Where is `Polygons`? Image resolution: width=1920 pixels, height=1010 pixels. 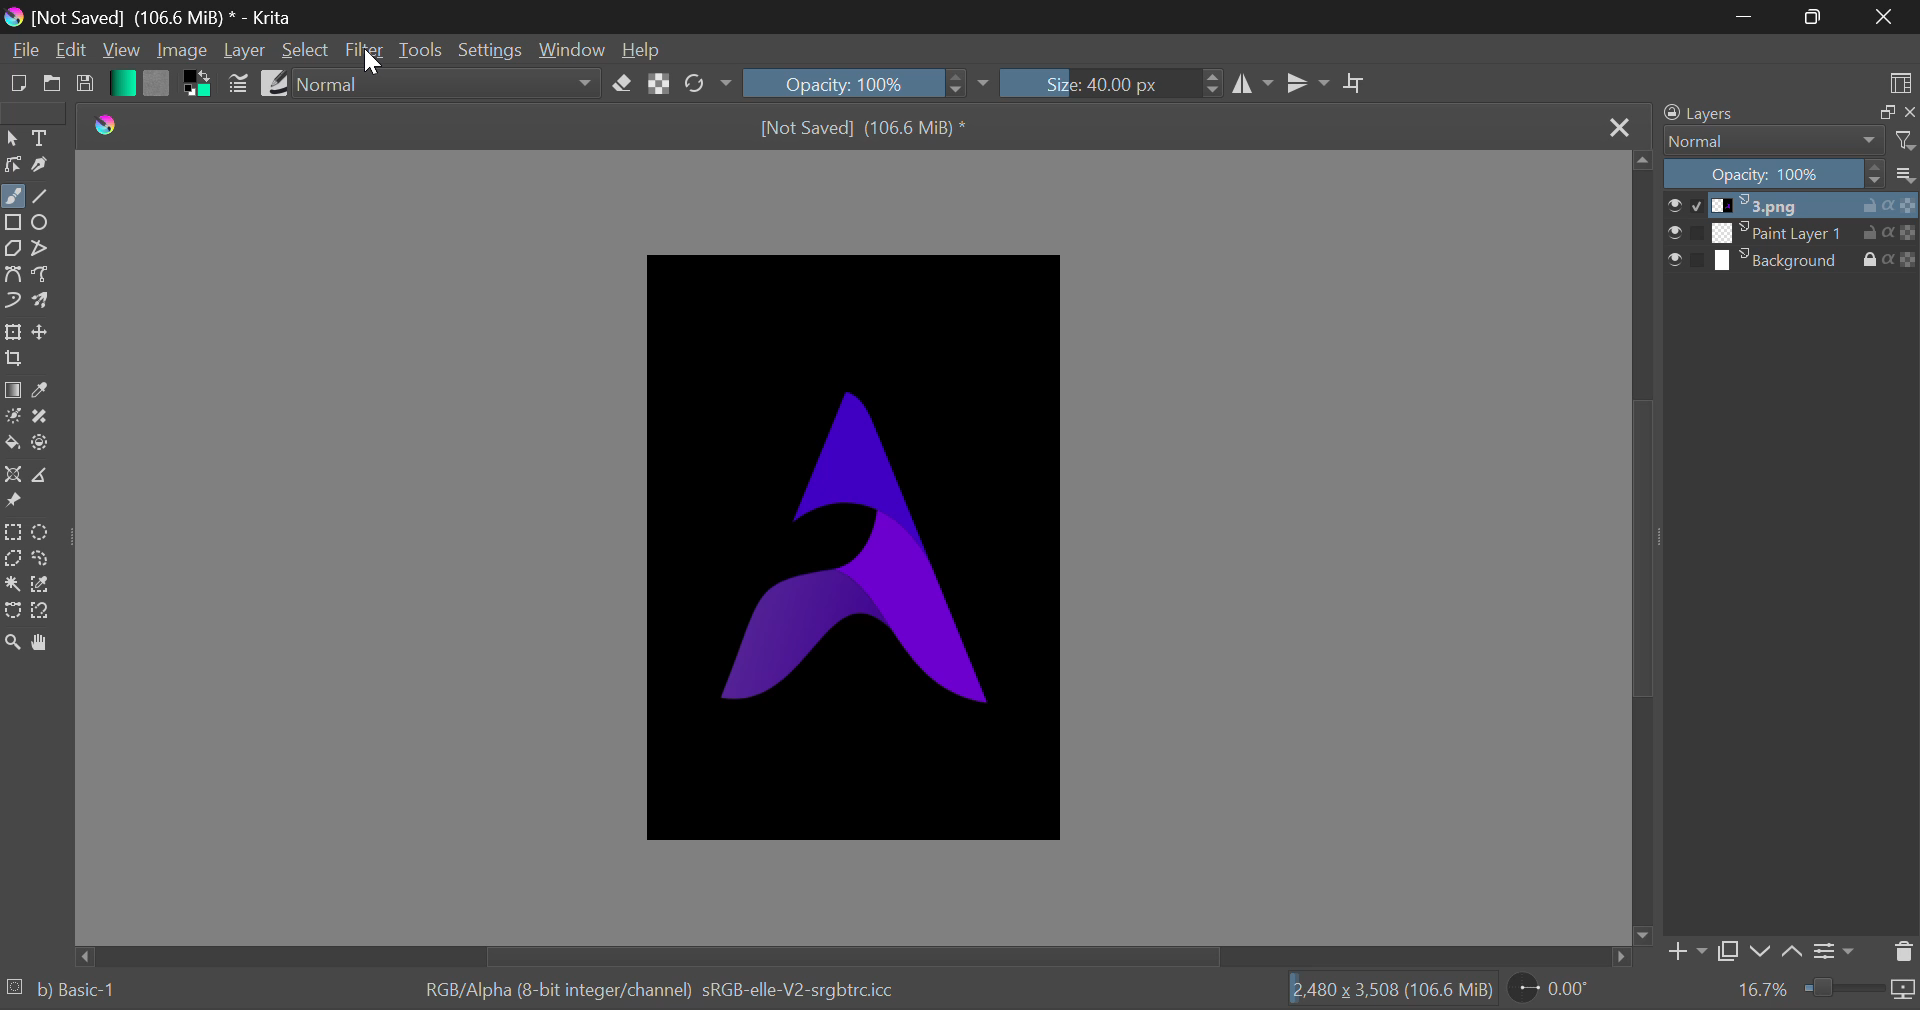 Polygons is located at coordinates (12, 250).